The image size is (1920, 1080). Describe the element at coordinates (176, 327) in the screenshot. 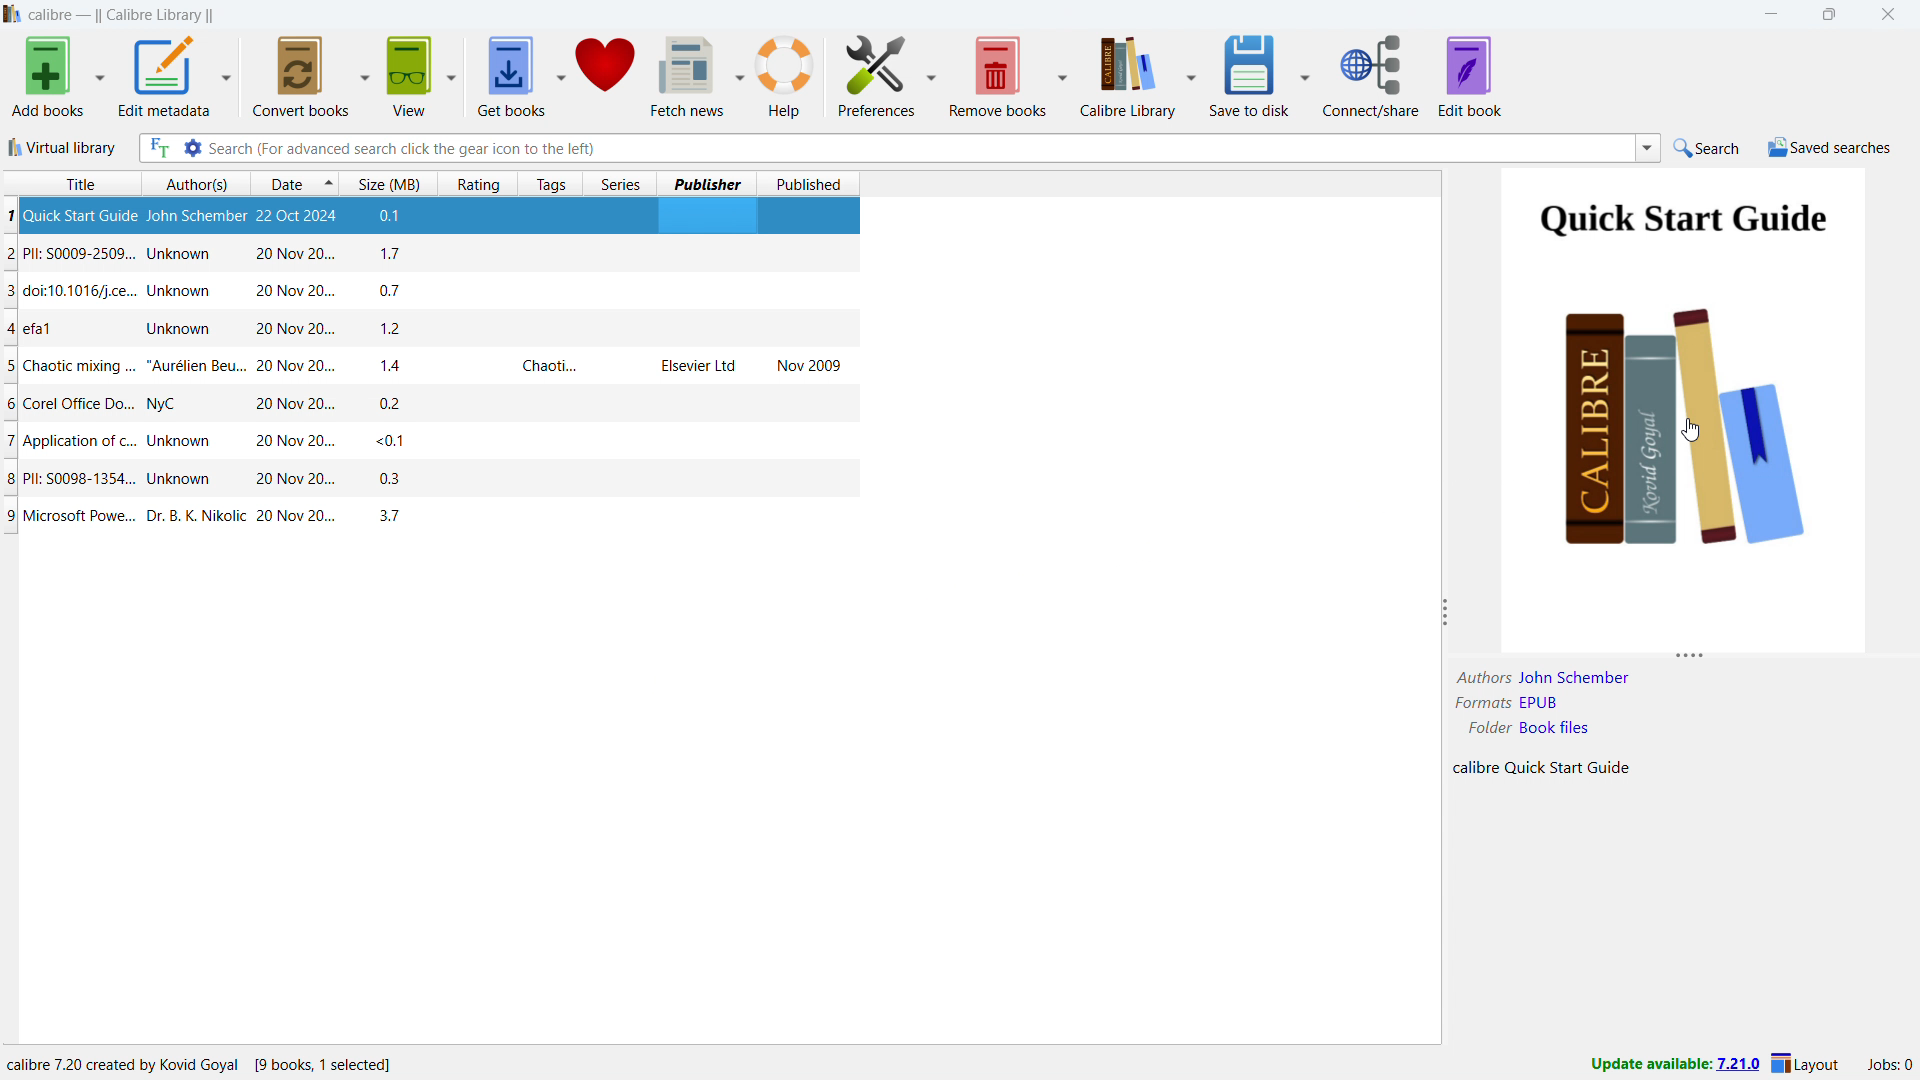

I see `Unknown` at that location.